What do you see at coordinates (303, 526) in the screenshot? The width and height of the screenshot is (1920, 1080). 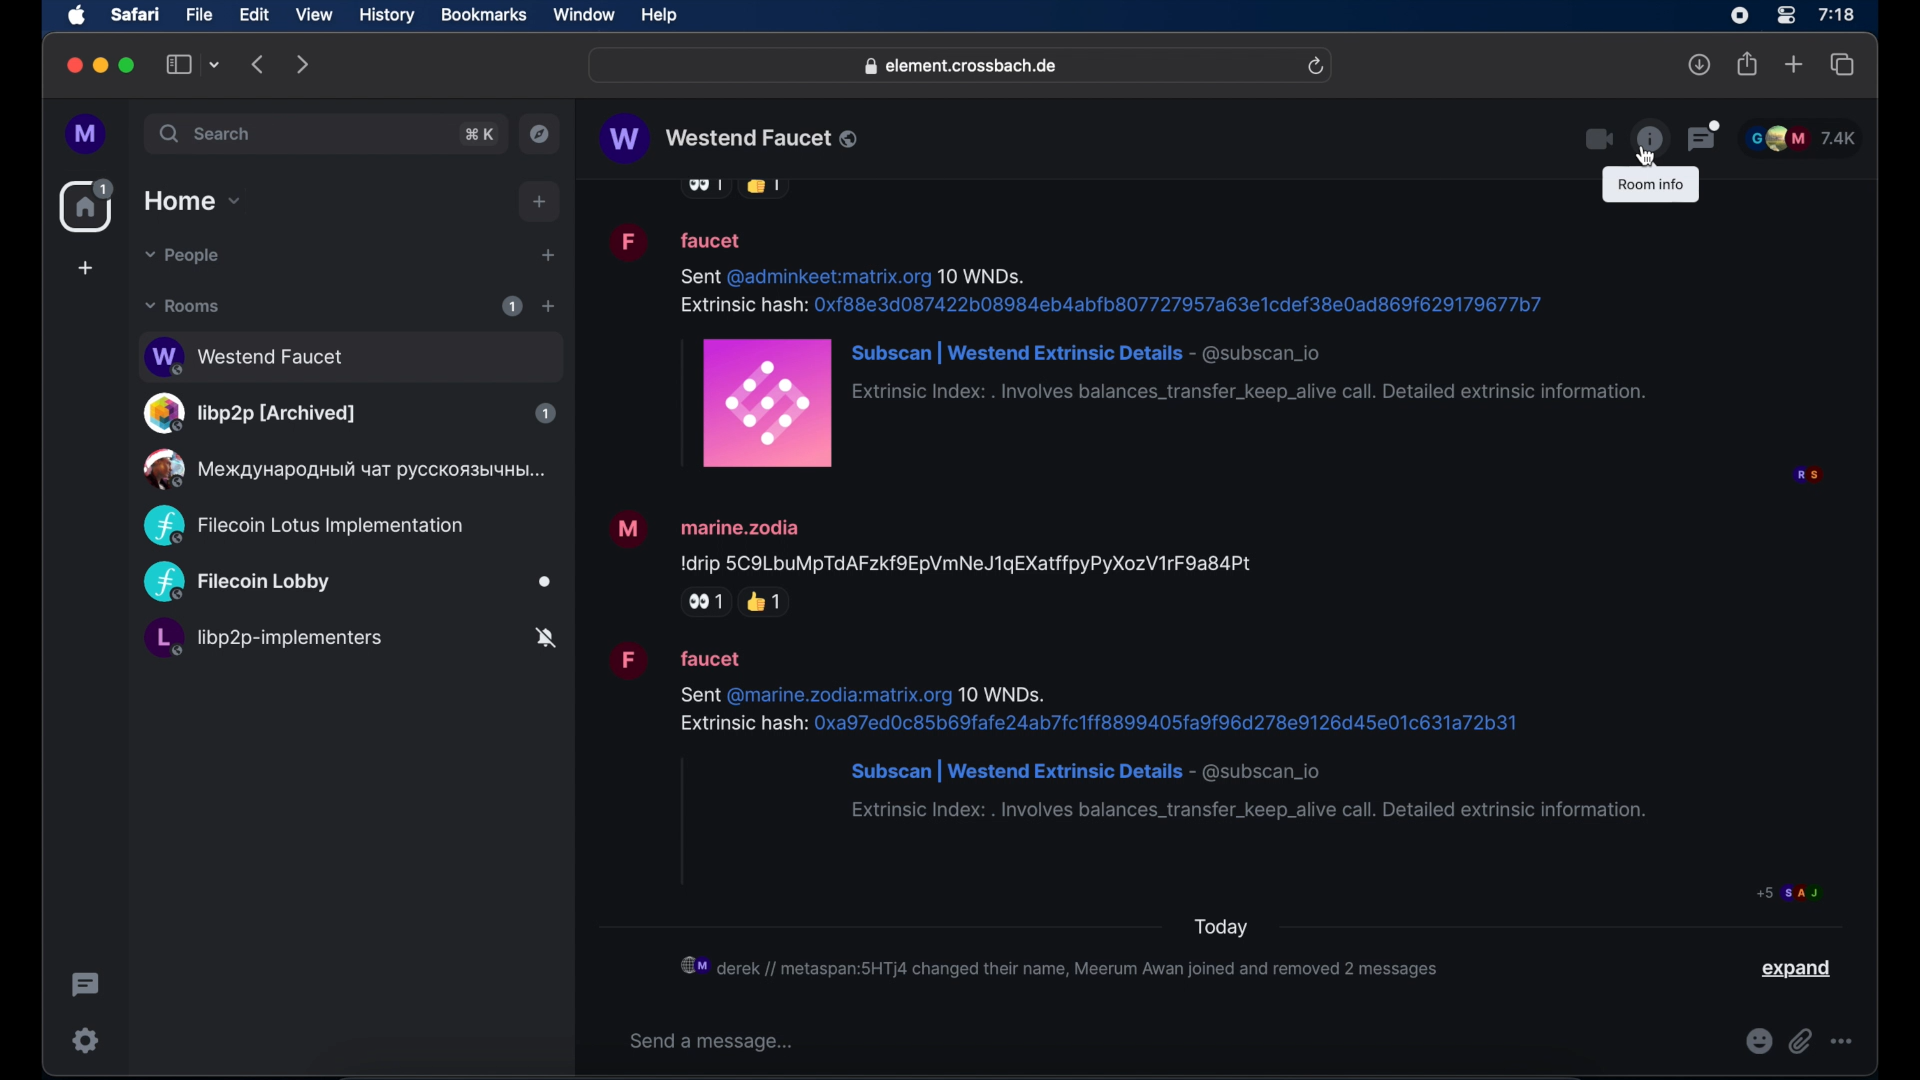 I see `public room` at bounding box center [303, 526].